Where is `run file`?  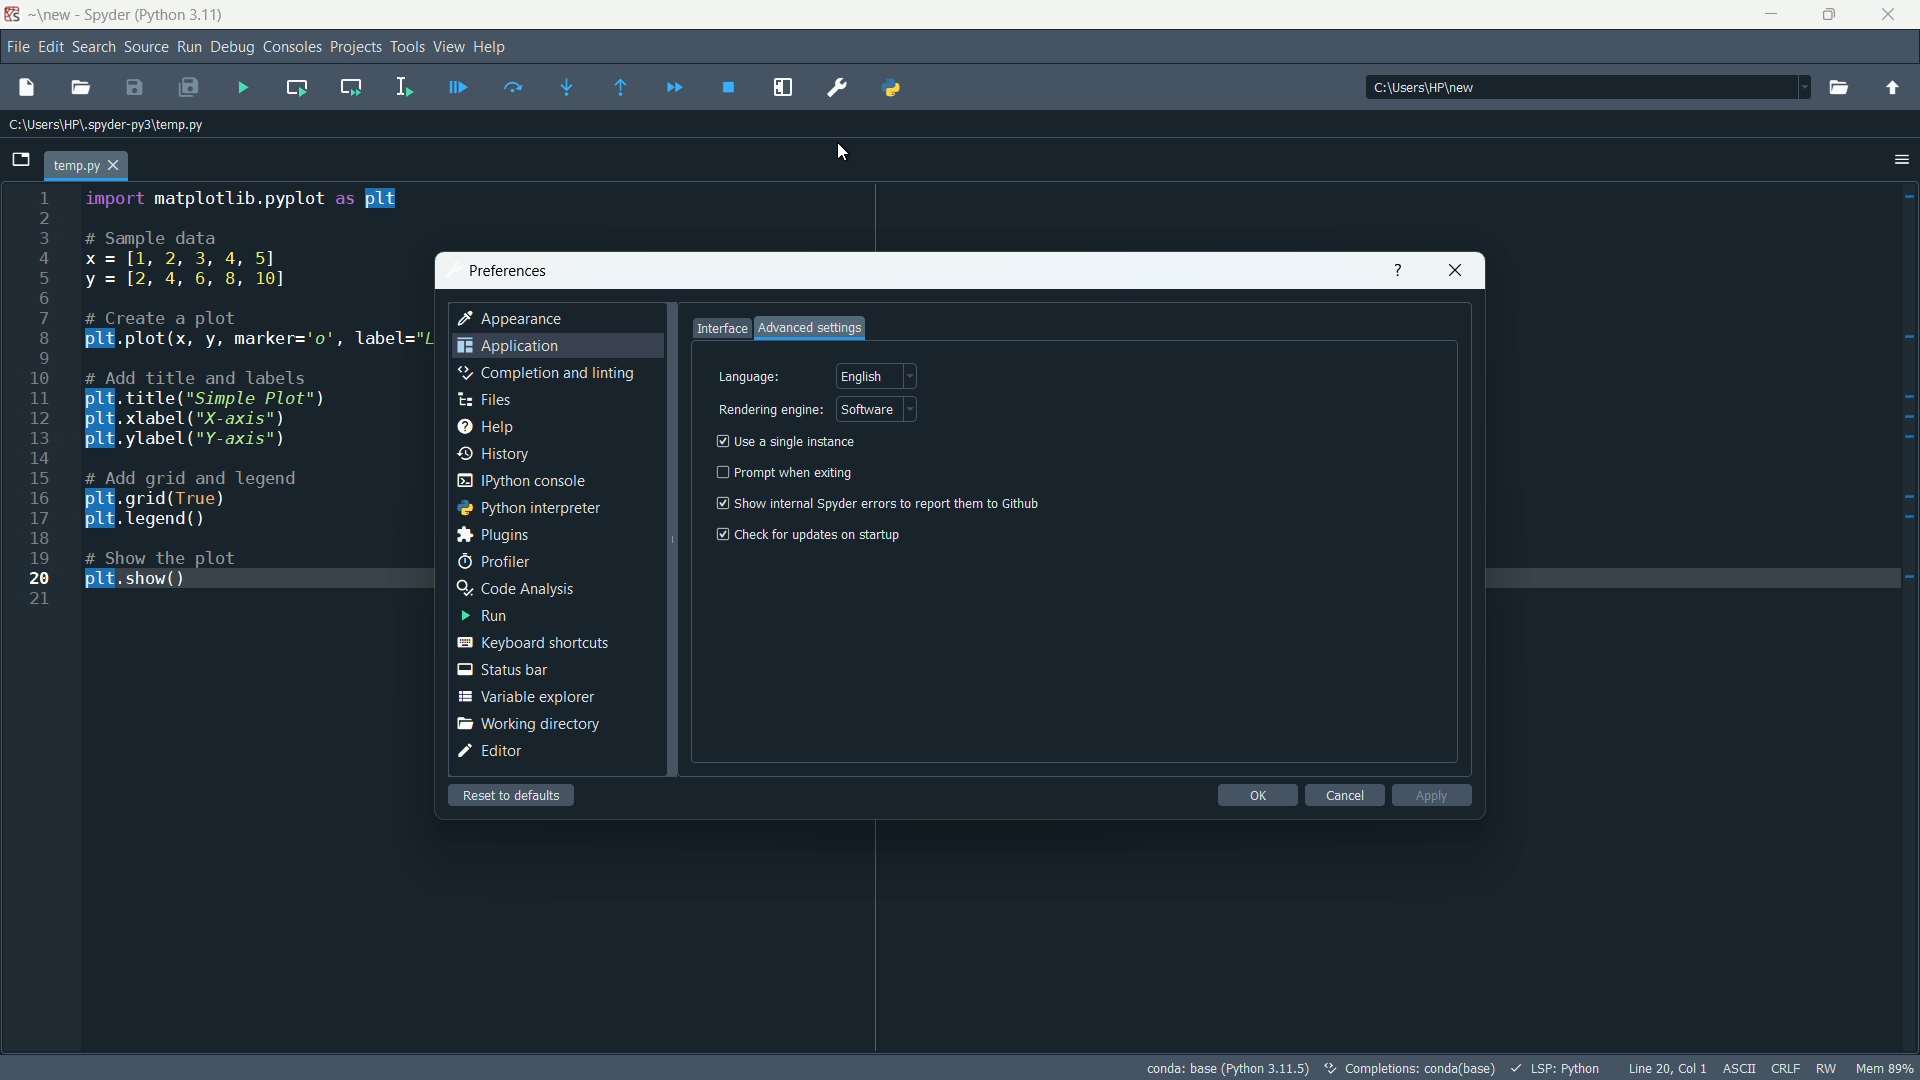
run file is located at coordinates (244, 88).